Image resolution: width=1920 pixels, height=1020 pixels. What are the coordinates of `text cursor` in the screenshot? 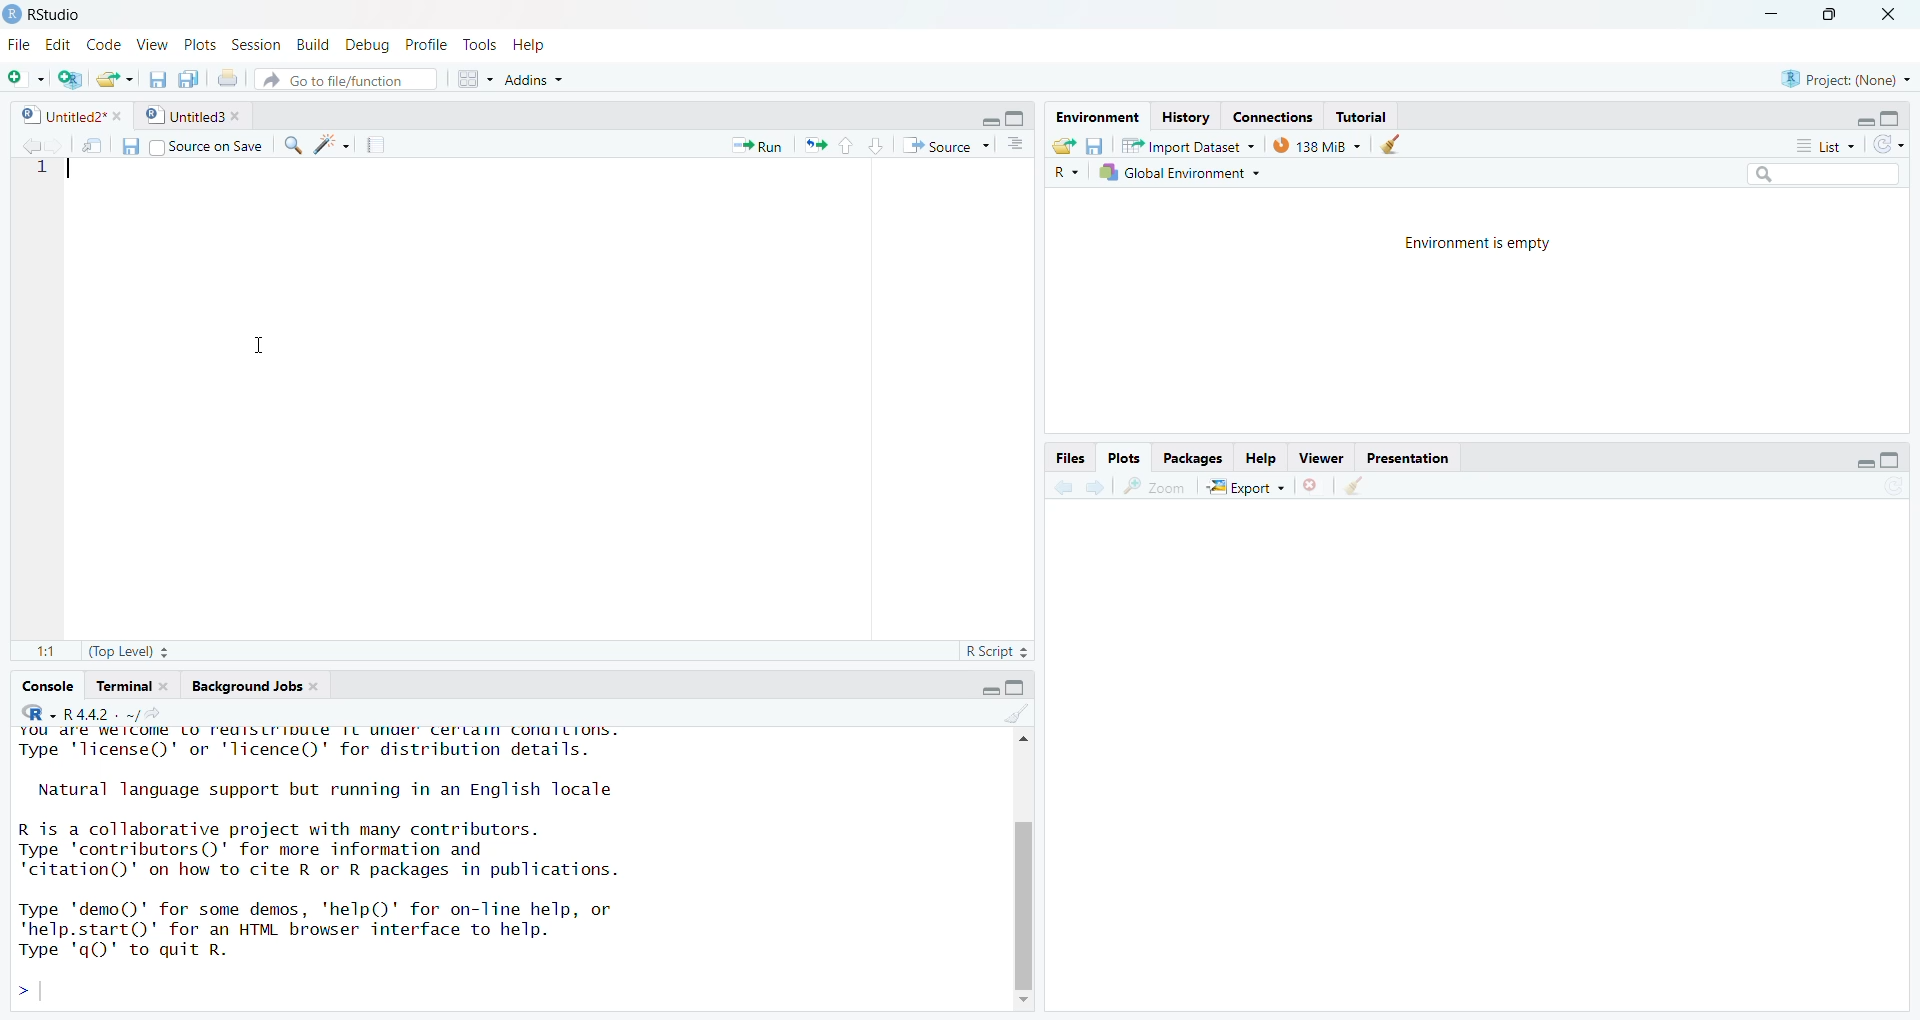 It's located at (249, 345).